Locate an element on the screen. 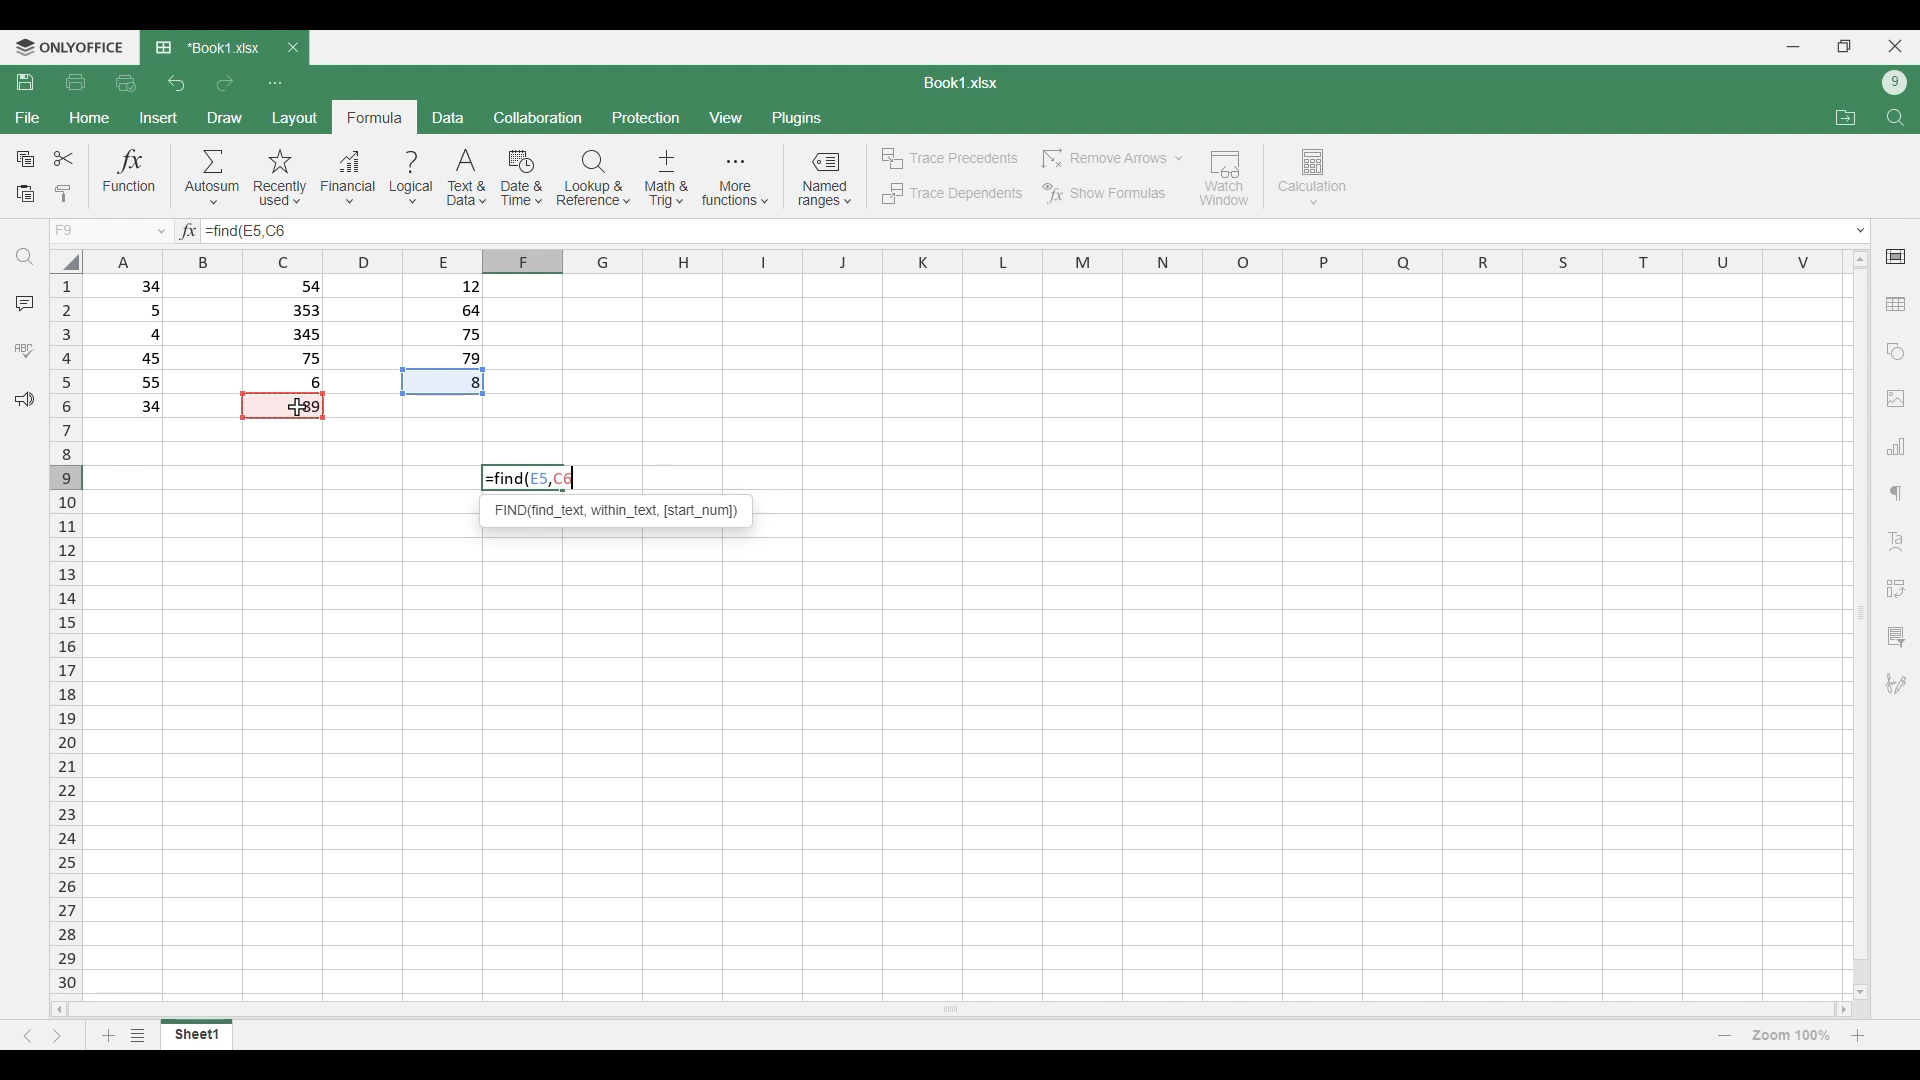  Current sheet is located at coordinates (197, 1034).